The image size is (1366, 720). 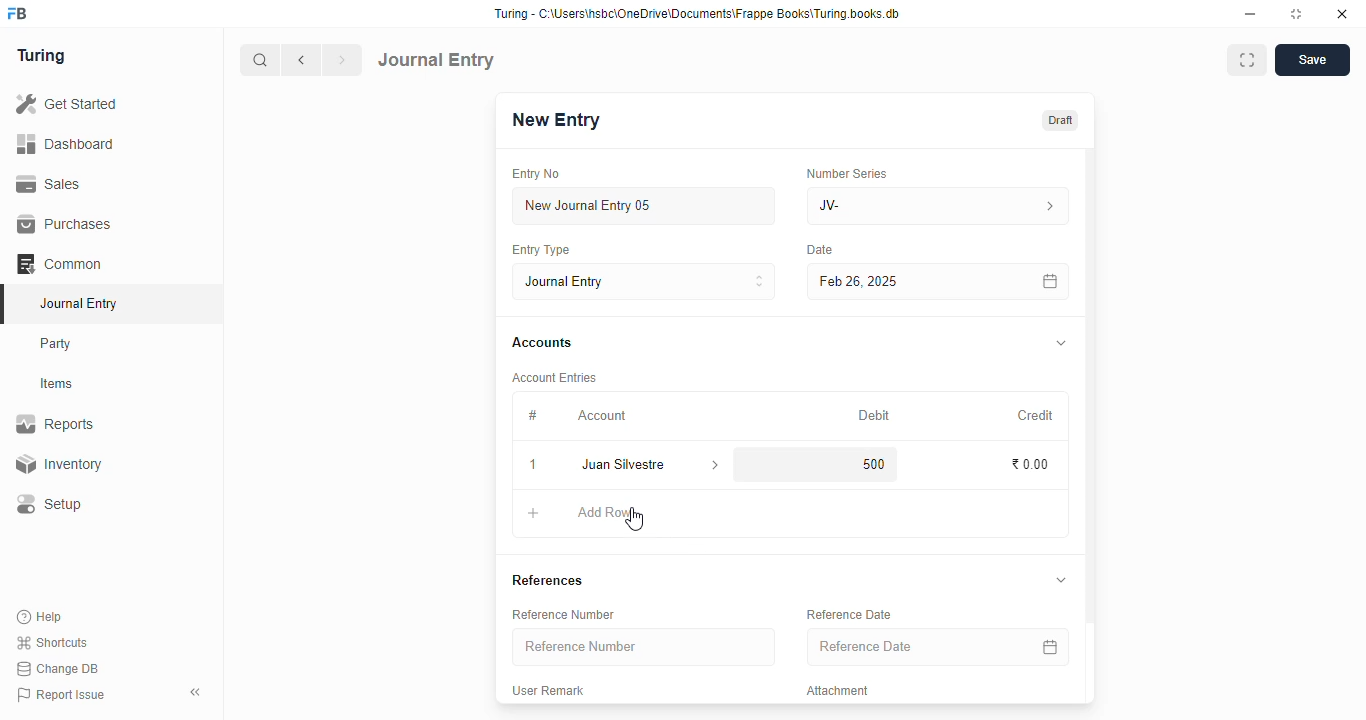 I want to click on 500, so click(x=866, y=464).